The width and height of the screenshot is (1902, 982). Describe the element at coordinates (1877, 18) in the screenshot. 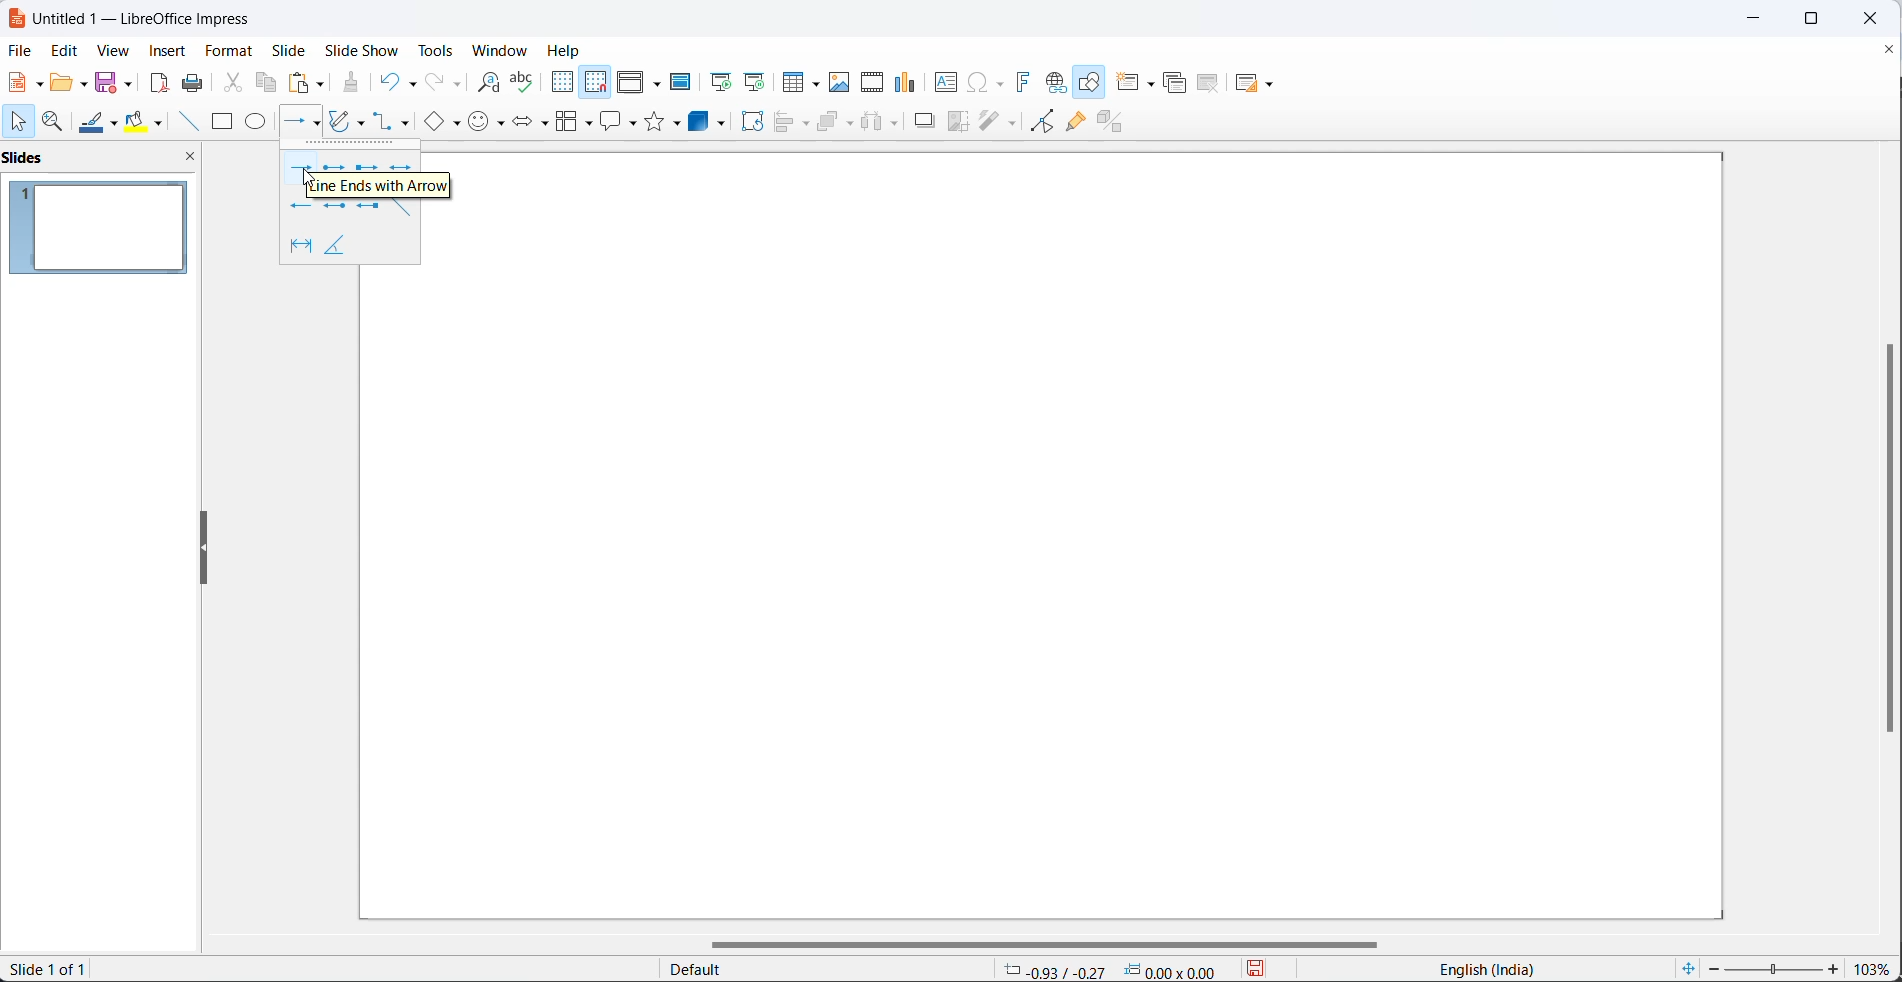

I see `close` at that location.